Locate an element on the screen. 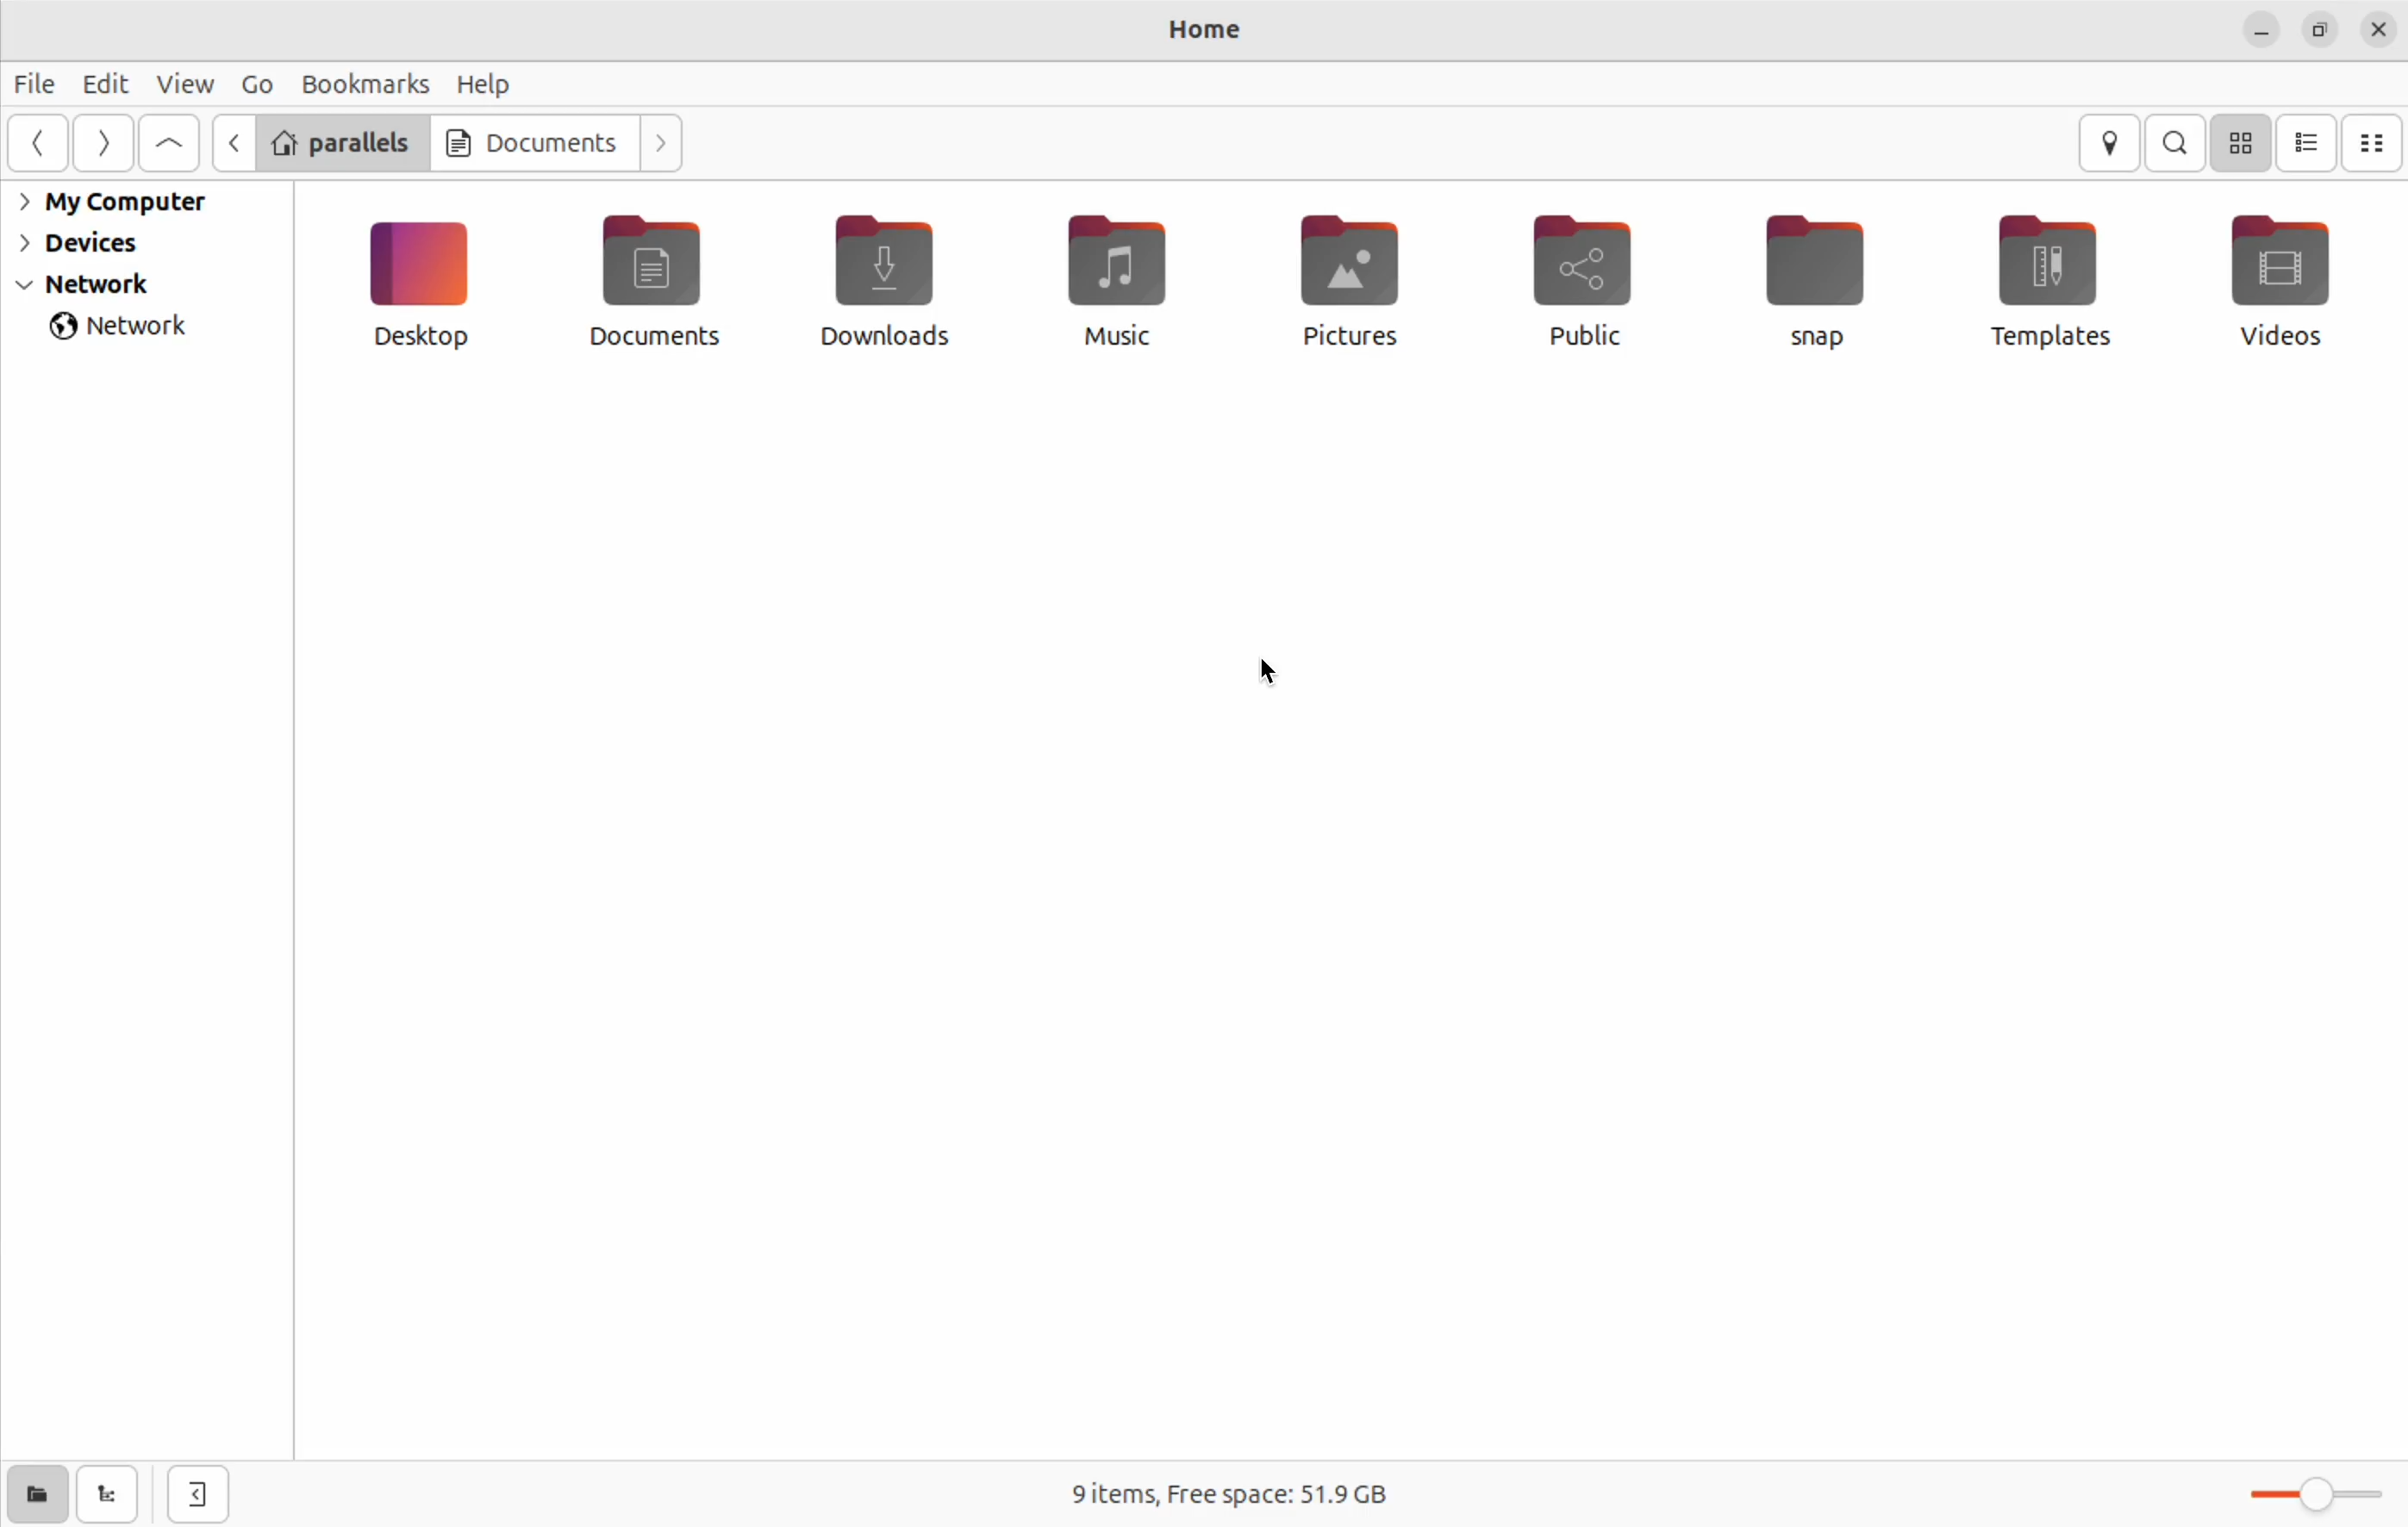 Image resolution: width=2408 pixels, height=1527 pixels. music files is located at coordinates (1131, 297).